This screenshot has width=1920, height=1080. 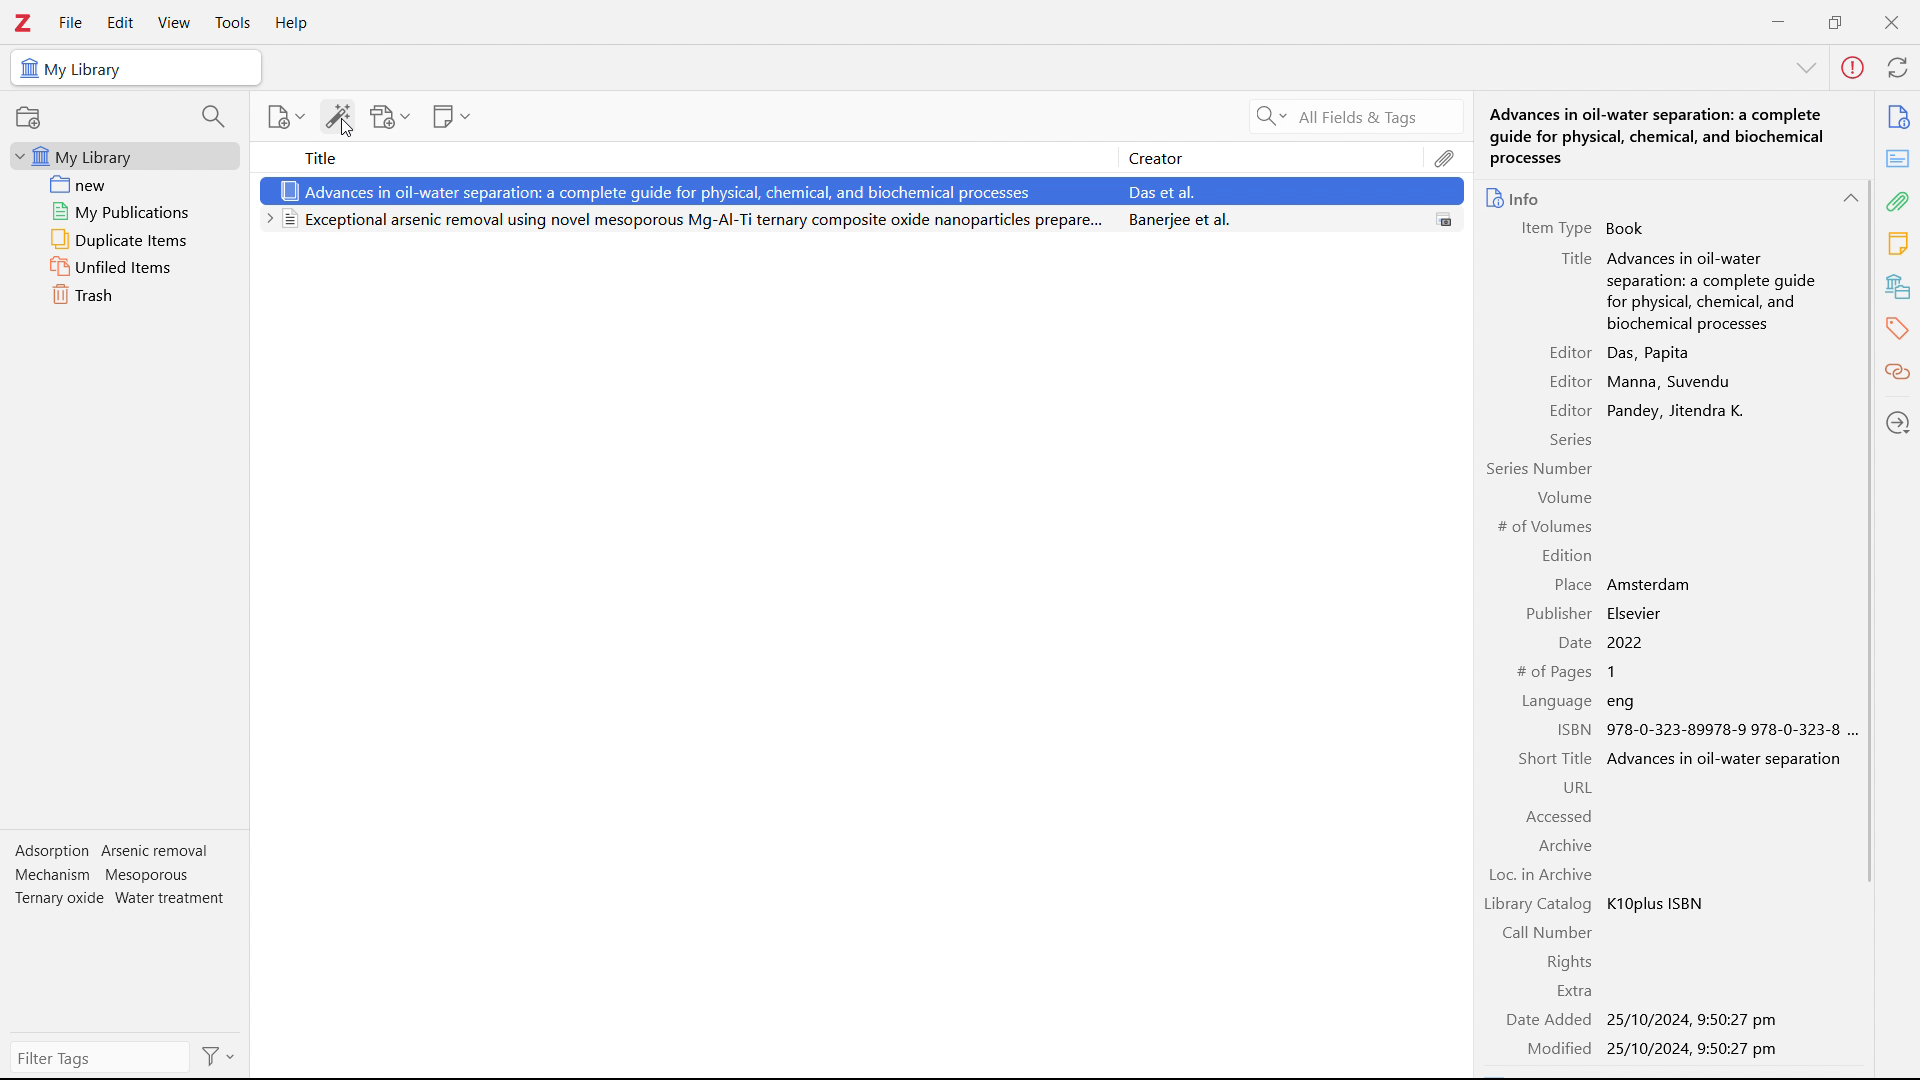 I want to click on locate, so click(x=1899, y=421).